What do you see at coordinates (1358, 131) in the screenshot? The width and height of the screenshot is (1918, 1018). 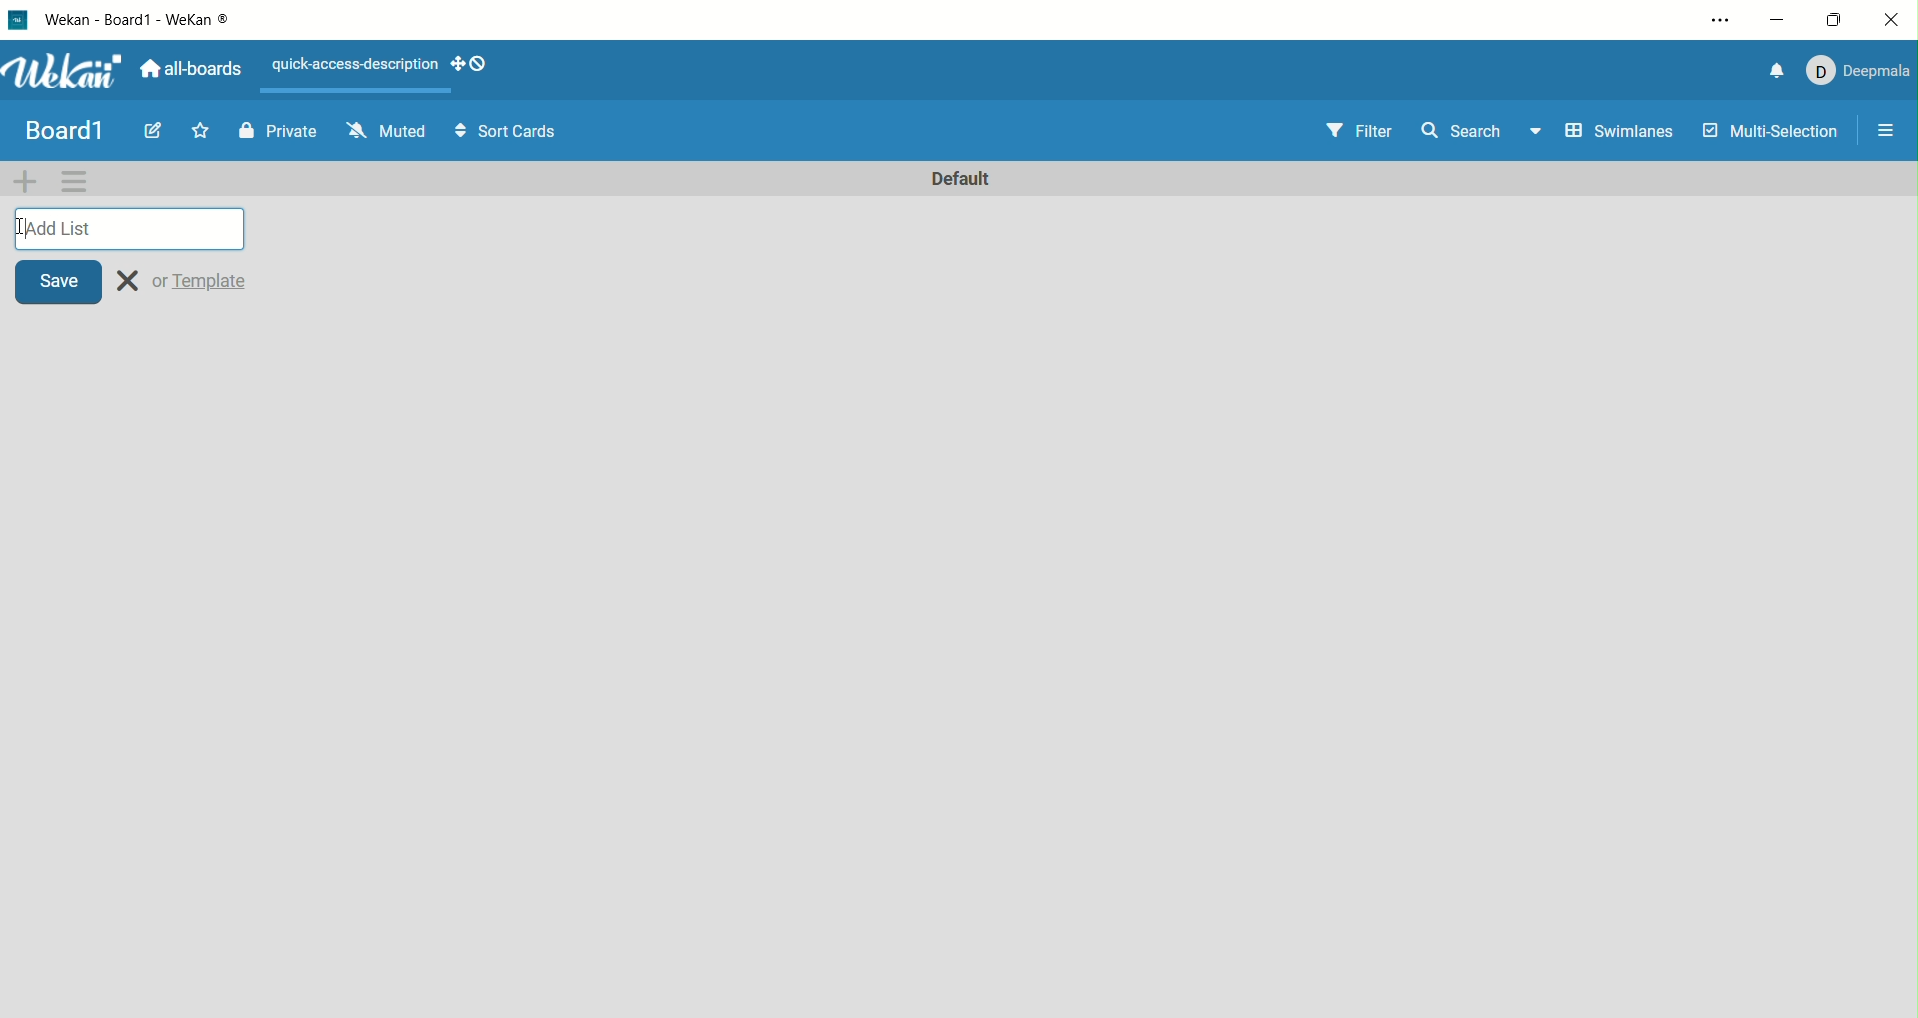 I see `filter` at bounding box center [1358, 131].